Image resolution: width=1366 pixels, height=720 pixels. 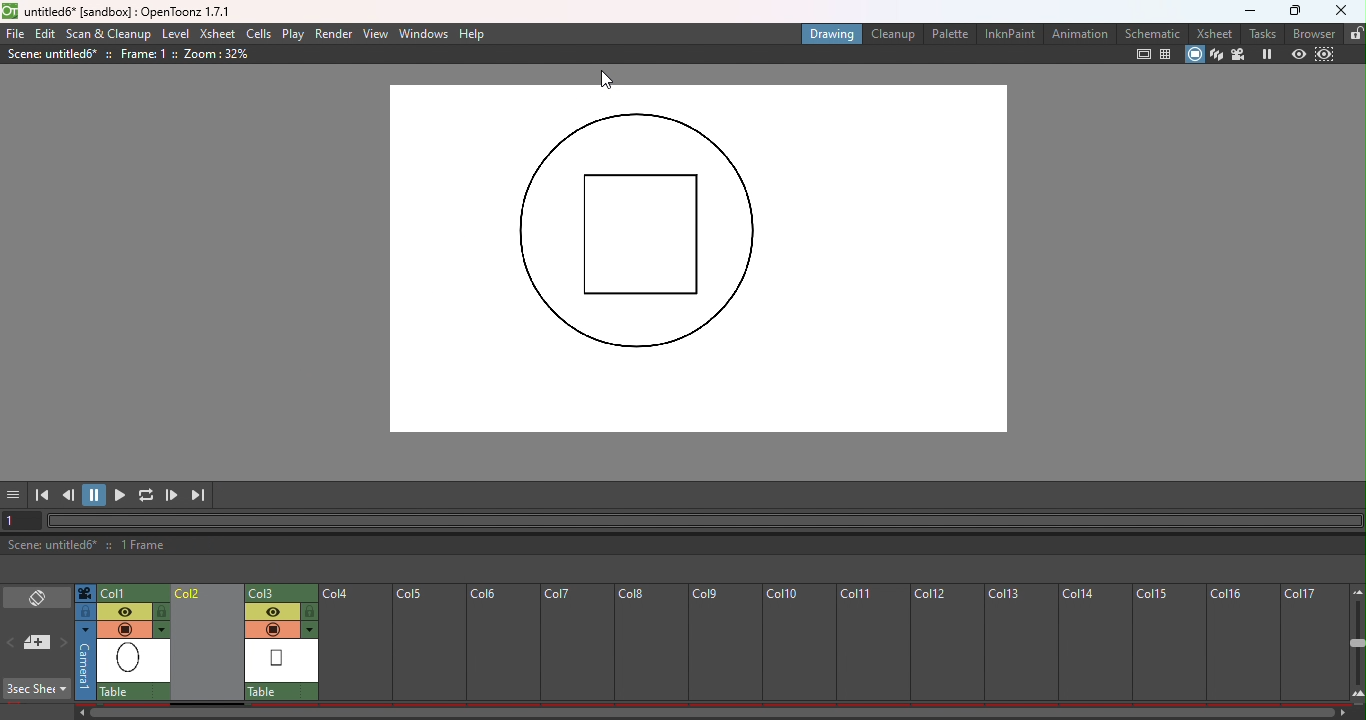 I want to click on Windows, so click(x=424, y=35).